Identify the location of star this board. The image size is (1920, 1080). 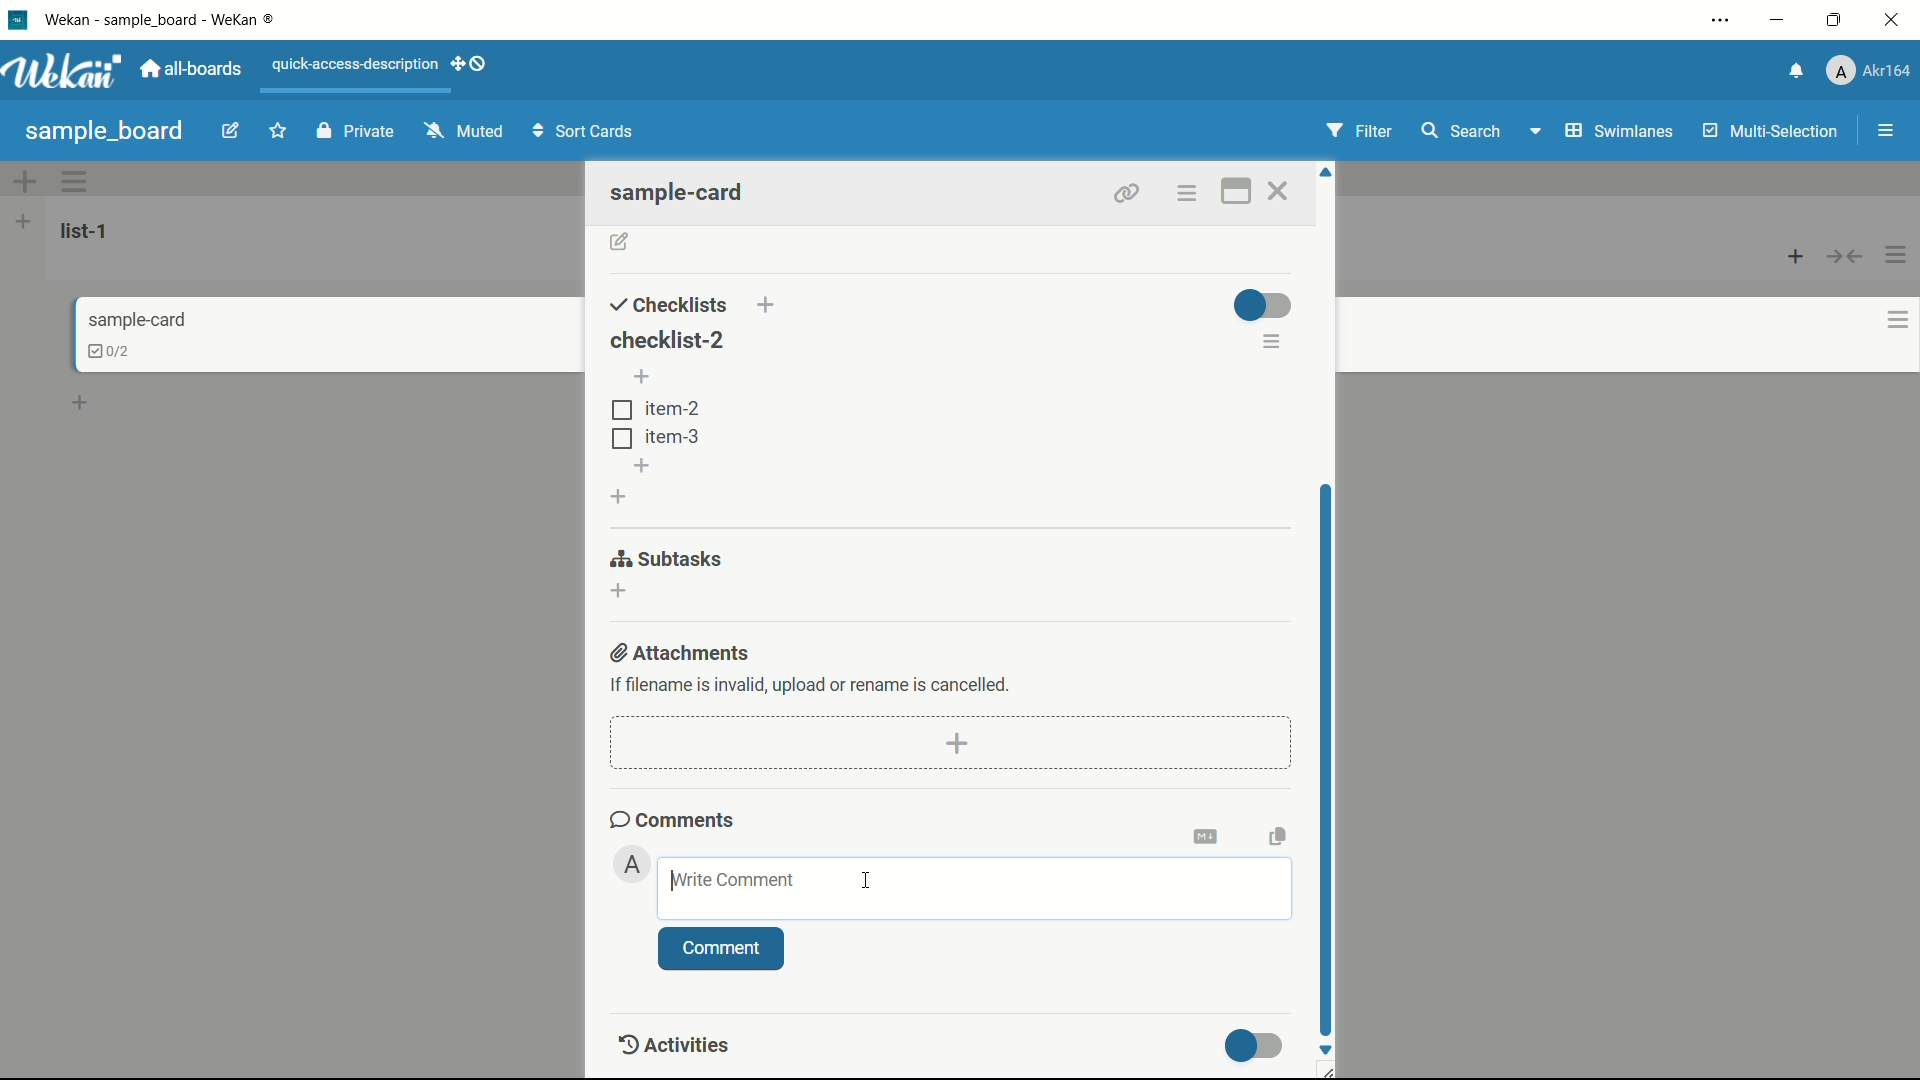
(279, 133).